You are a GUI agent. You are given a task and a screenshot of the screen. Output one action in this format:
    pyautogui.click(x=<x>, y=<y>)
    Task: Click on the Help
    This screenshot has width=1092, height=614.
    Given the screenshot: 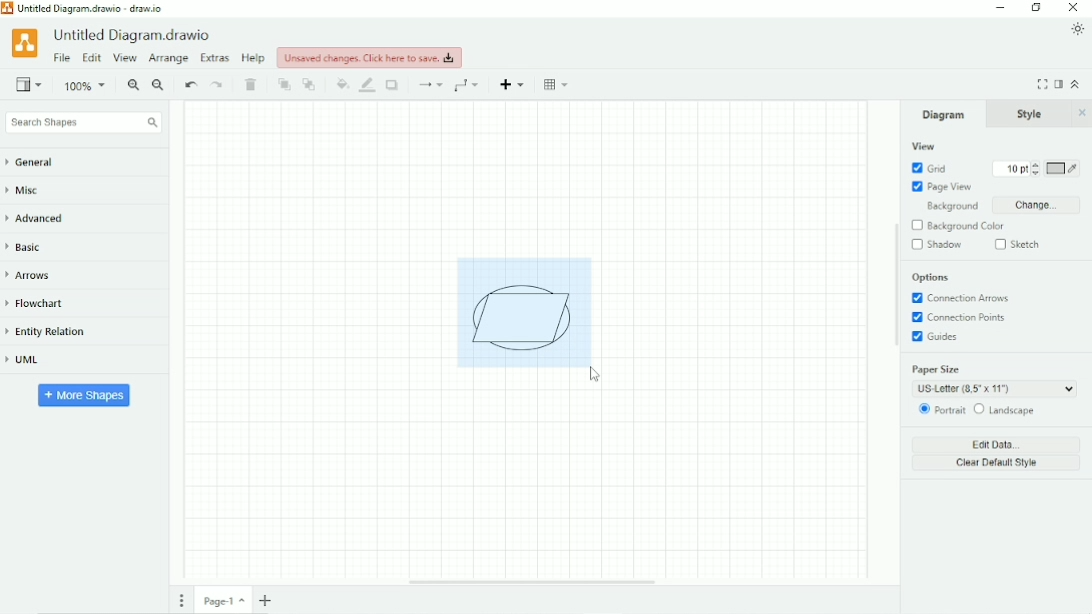 What is the action you would take?
    pyautogui.click(x=254, y=58)
    